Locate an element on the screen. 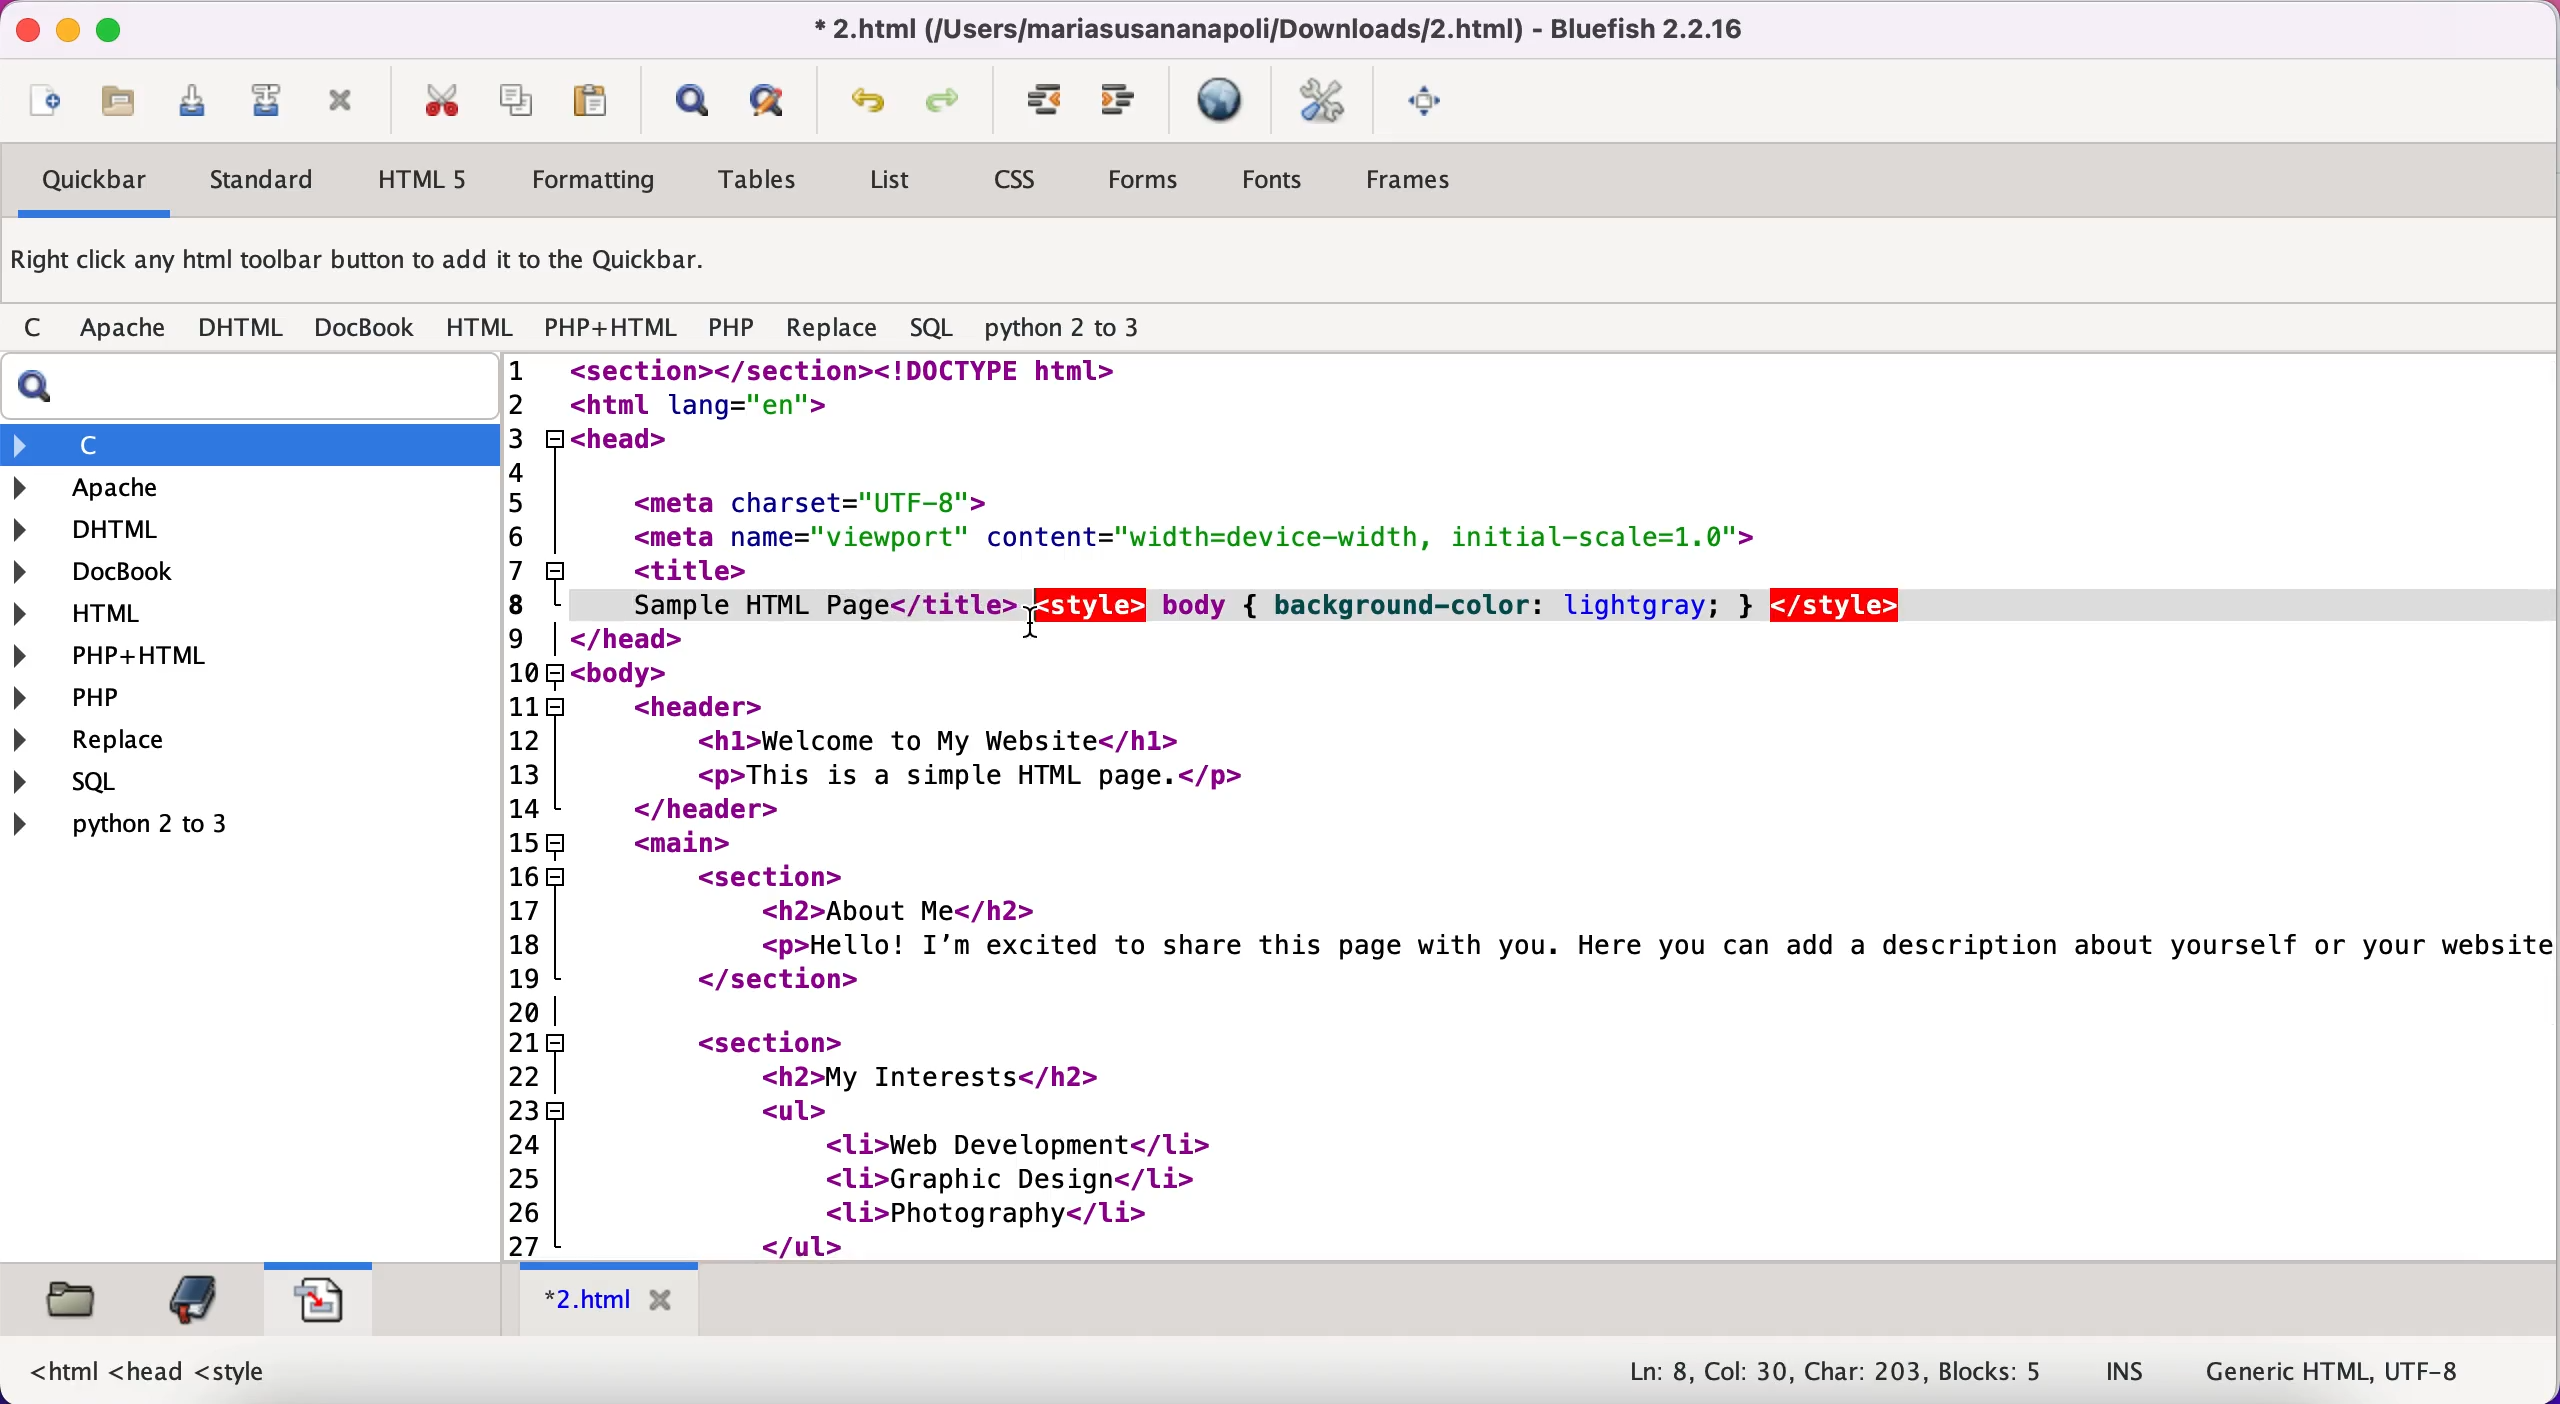 The height and width of the screenshot is (1404, 2560). dhtml is located at coordinates (242, 329).